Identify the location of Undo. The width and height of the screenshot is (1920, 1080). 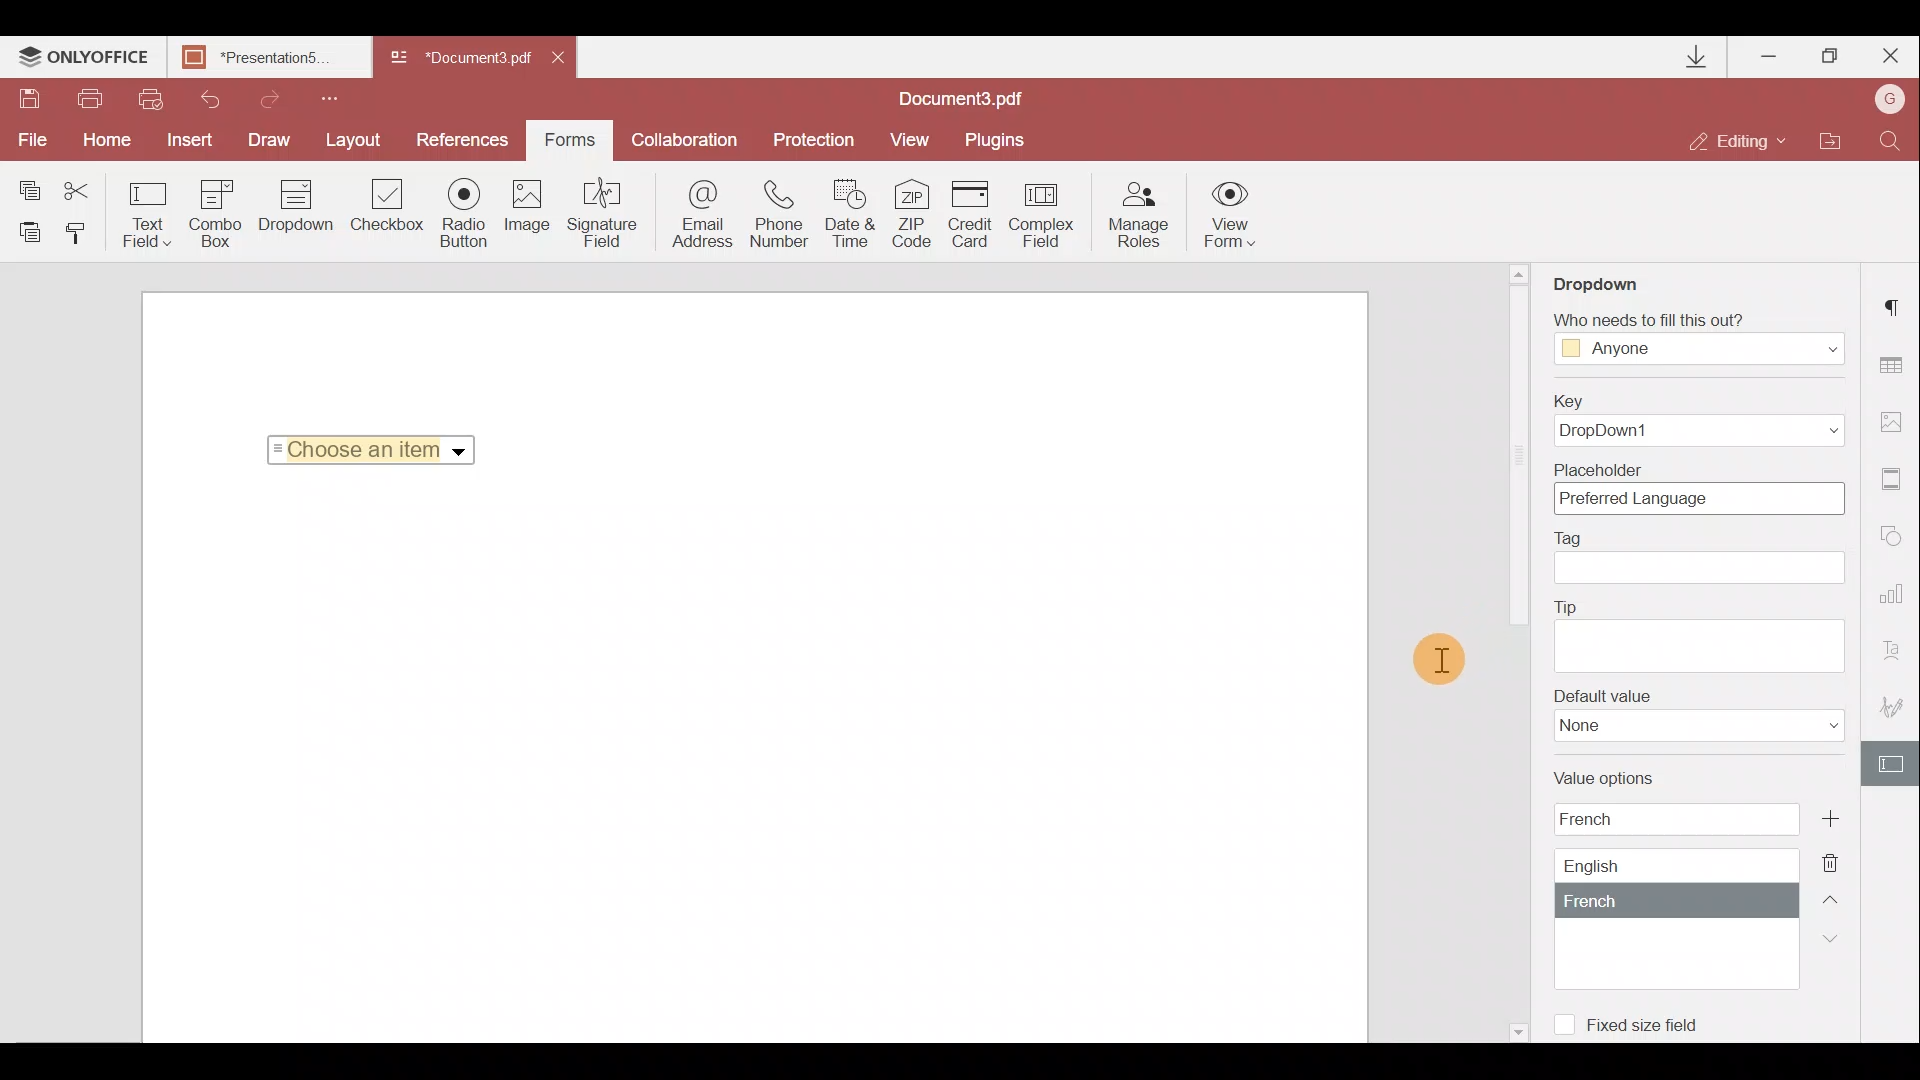
(202, 96).